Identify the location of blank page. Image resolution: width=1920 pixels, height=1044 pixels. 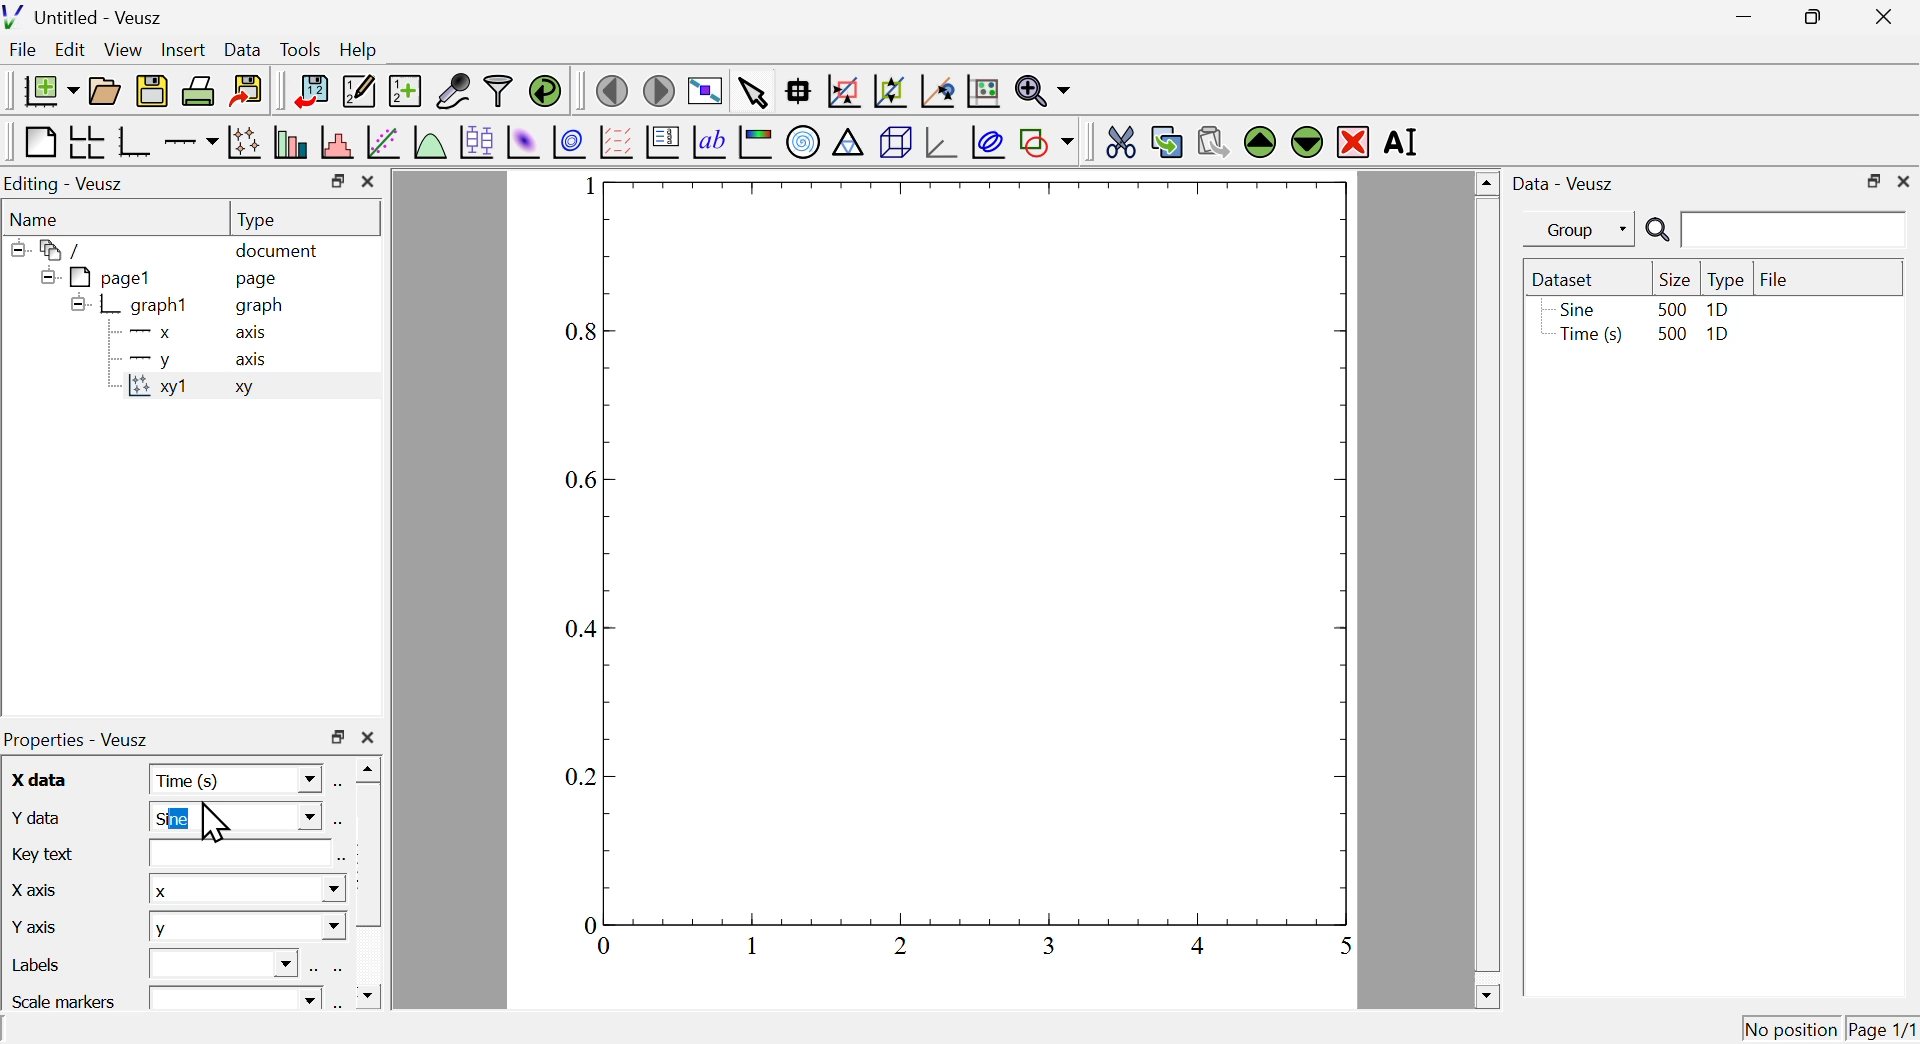
(38, 142).